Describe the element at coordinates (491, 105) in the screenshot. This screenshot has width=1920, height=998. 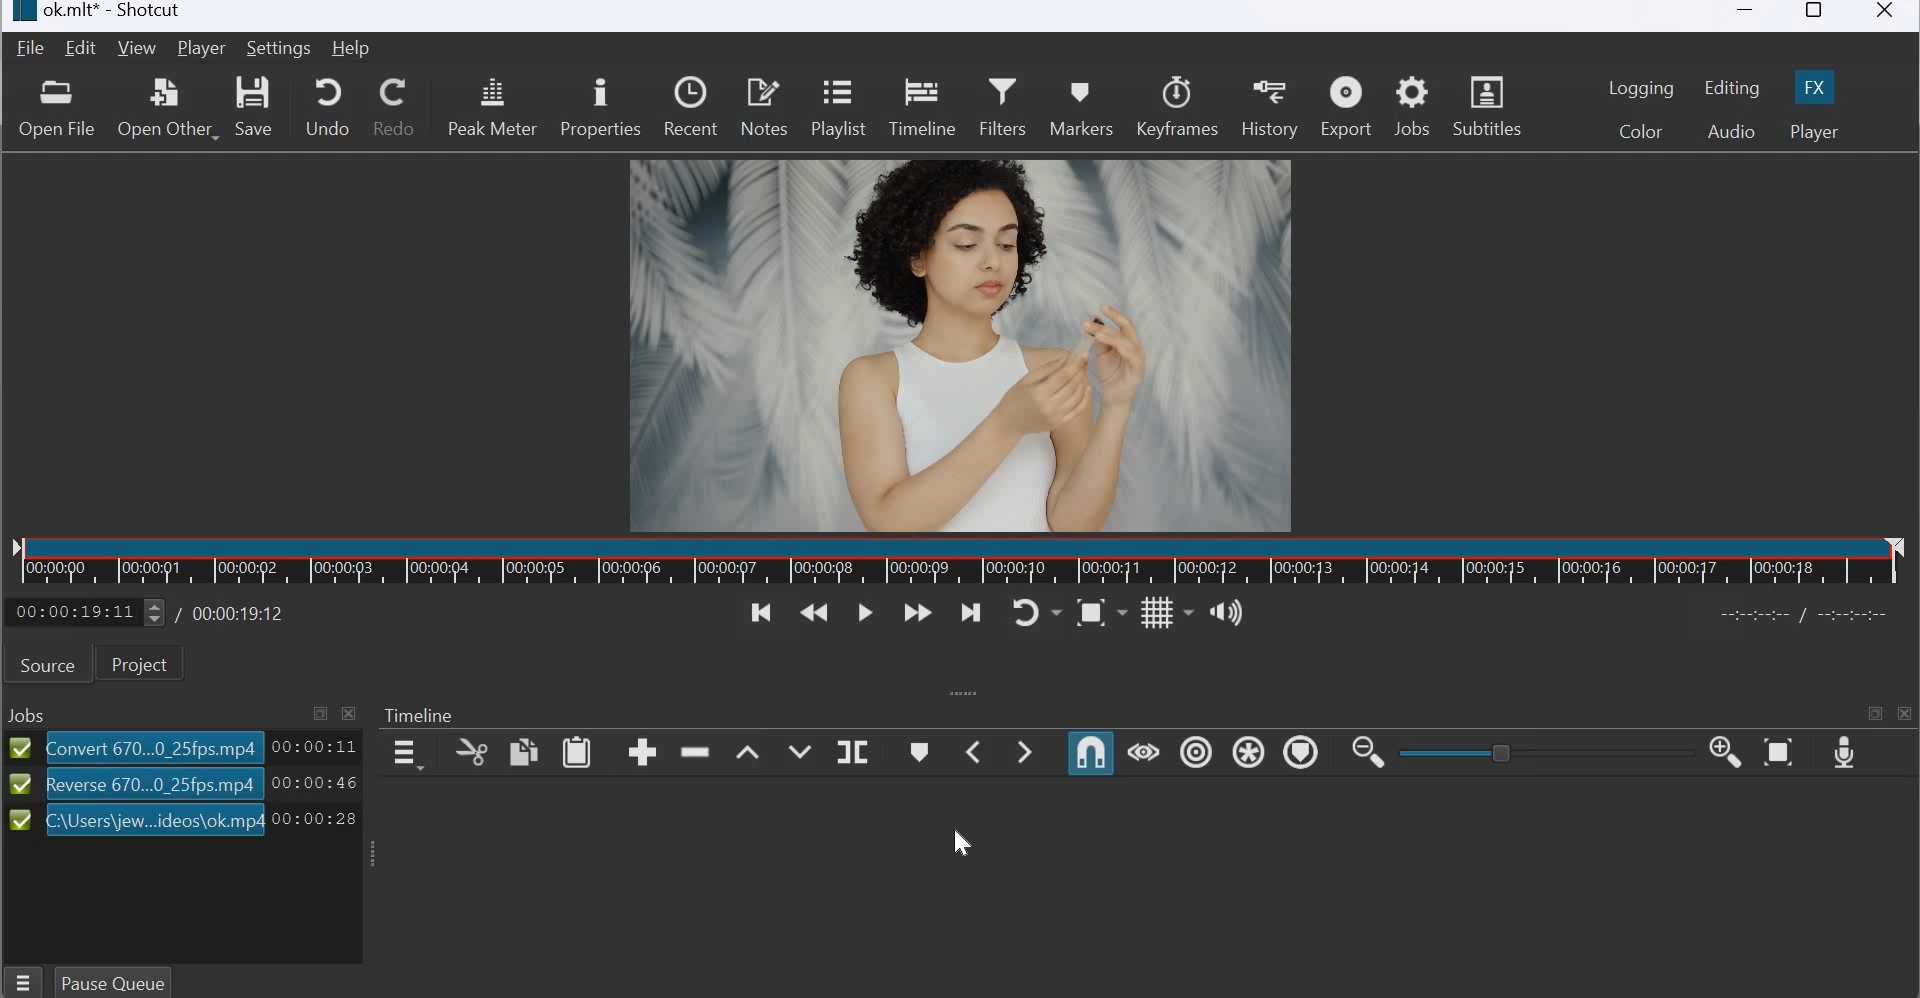
I see `Peak meter` at that location.